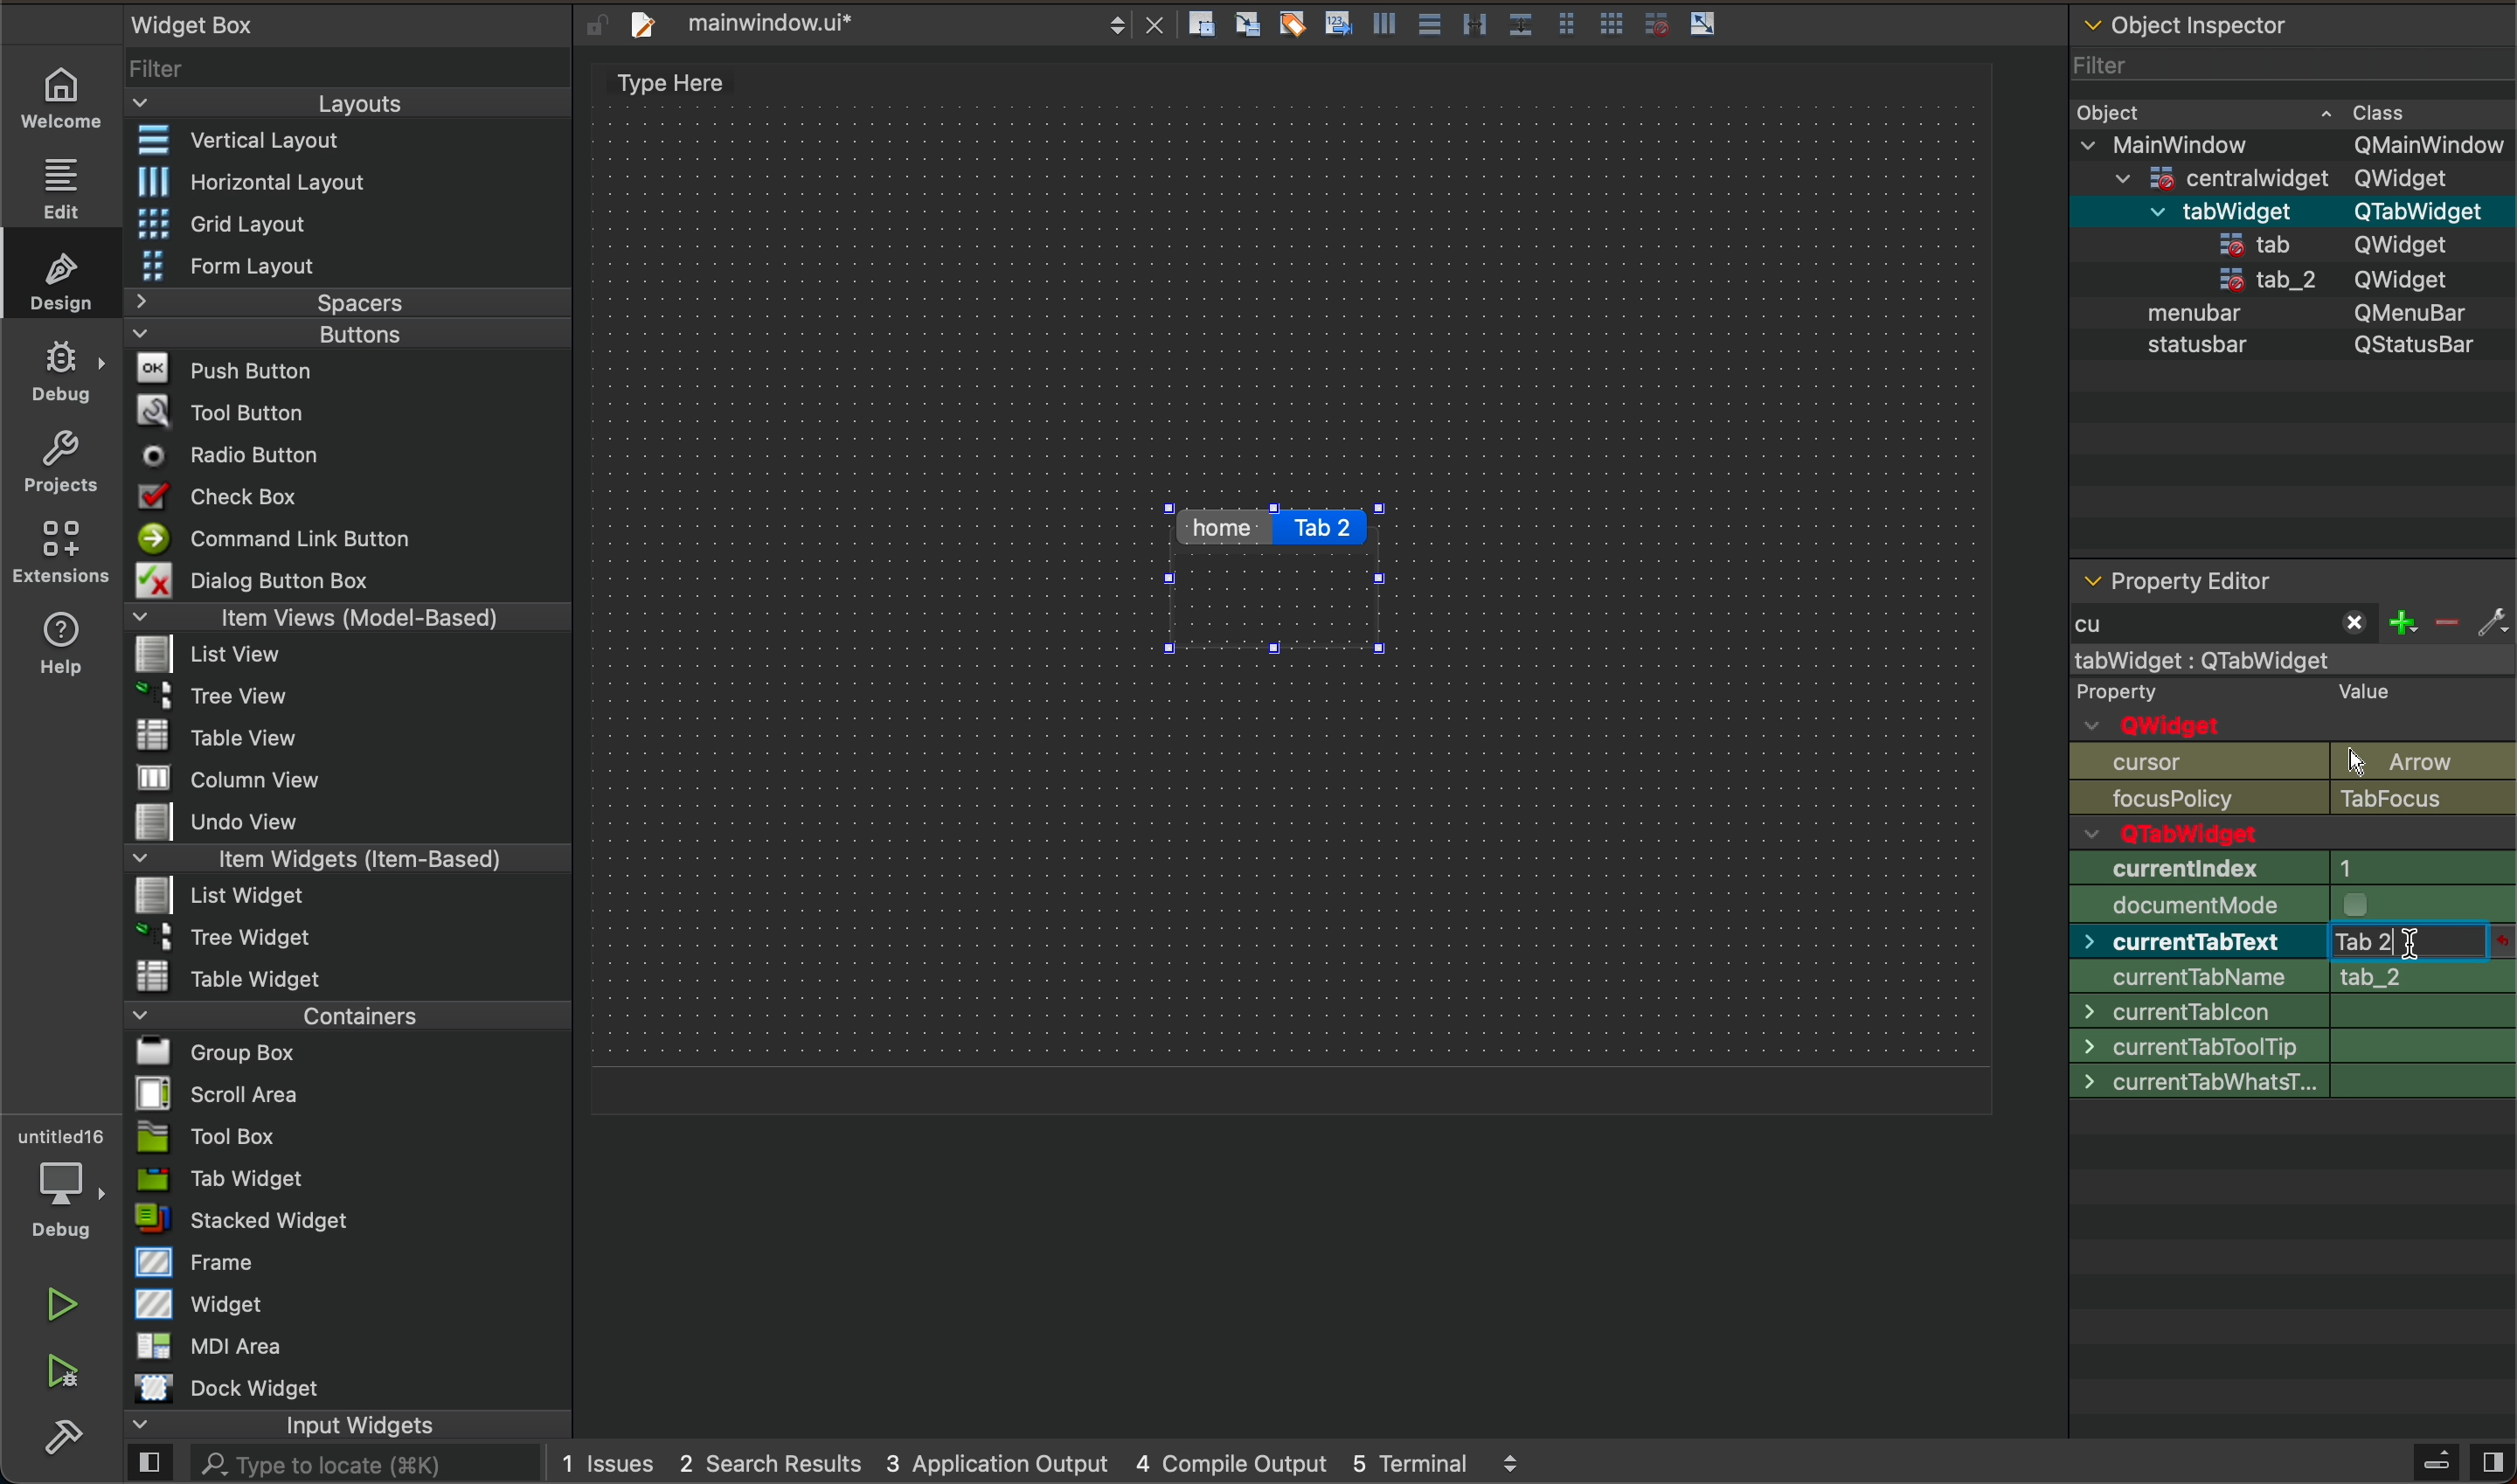 Image resolution: width=2517 pixels, height=1484 pixels. I want to click on AL. Type to locate (38K), so click(345, 1467).